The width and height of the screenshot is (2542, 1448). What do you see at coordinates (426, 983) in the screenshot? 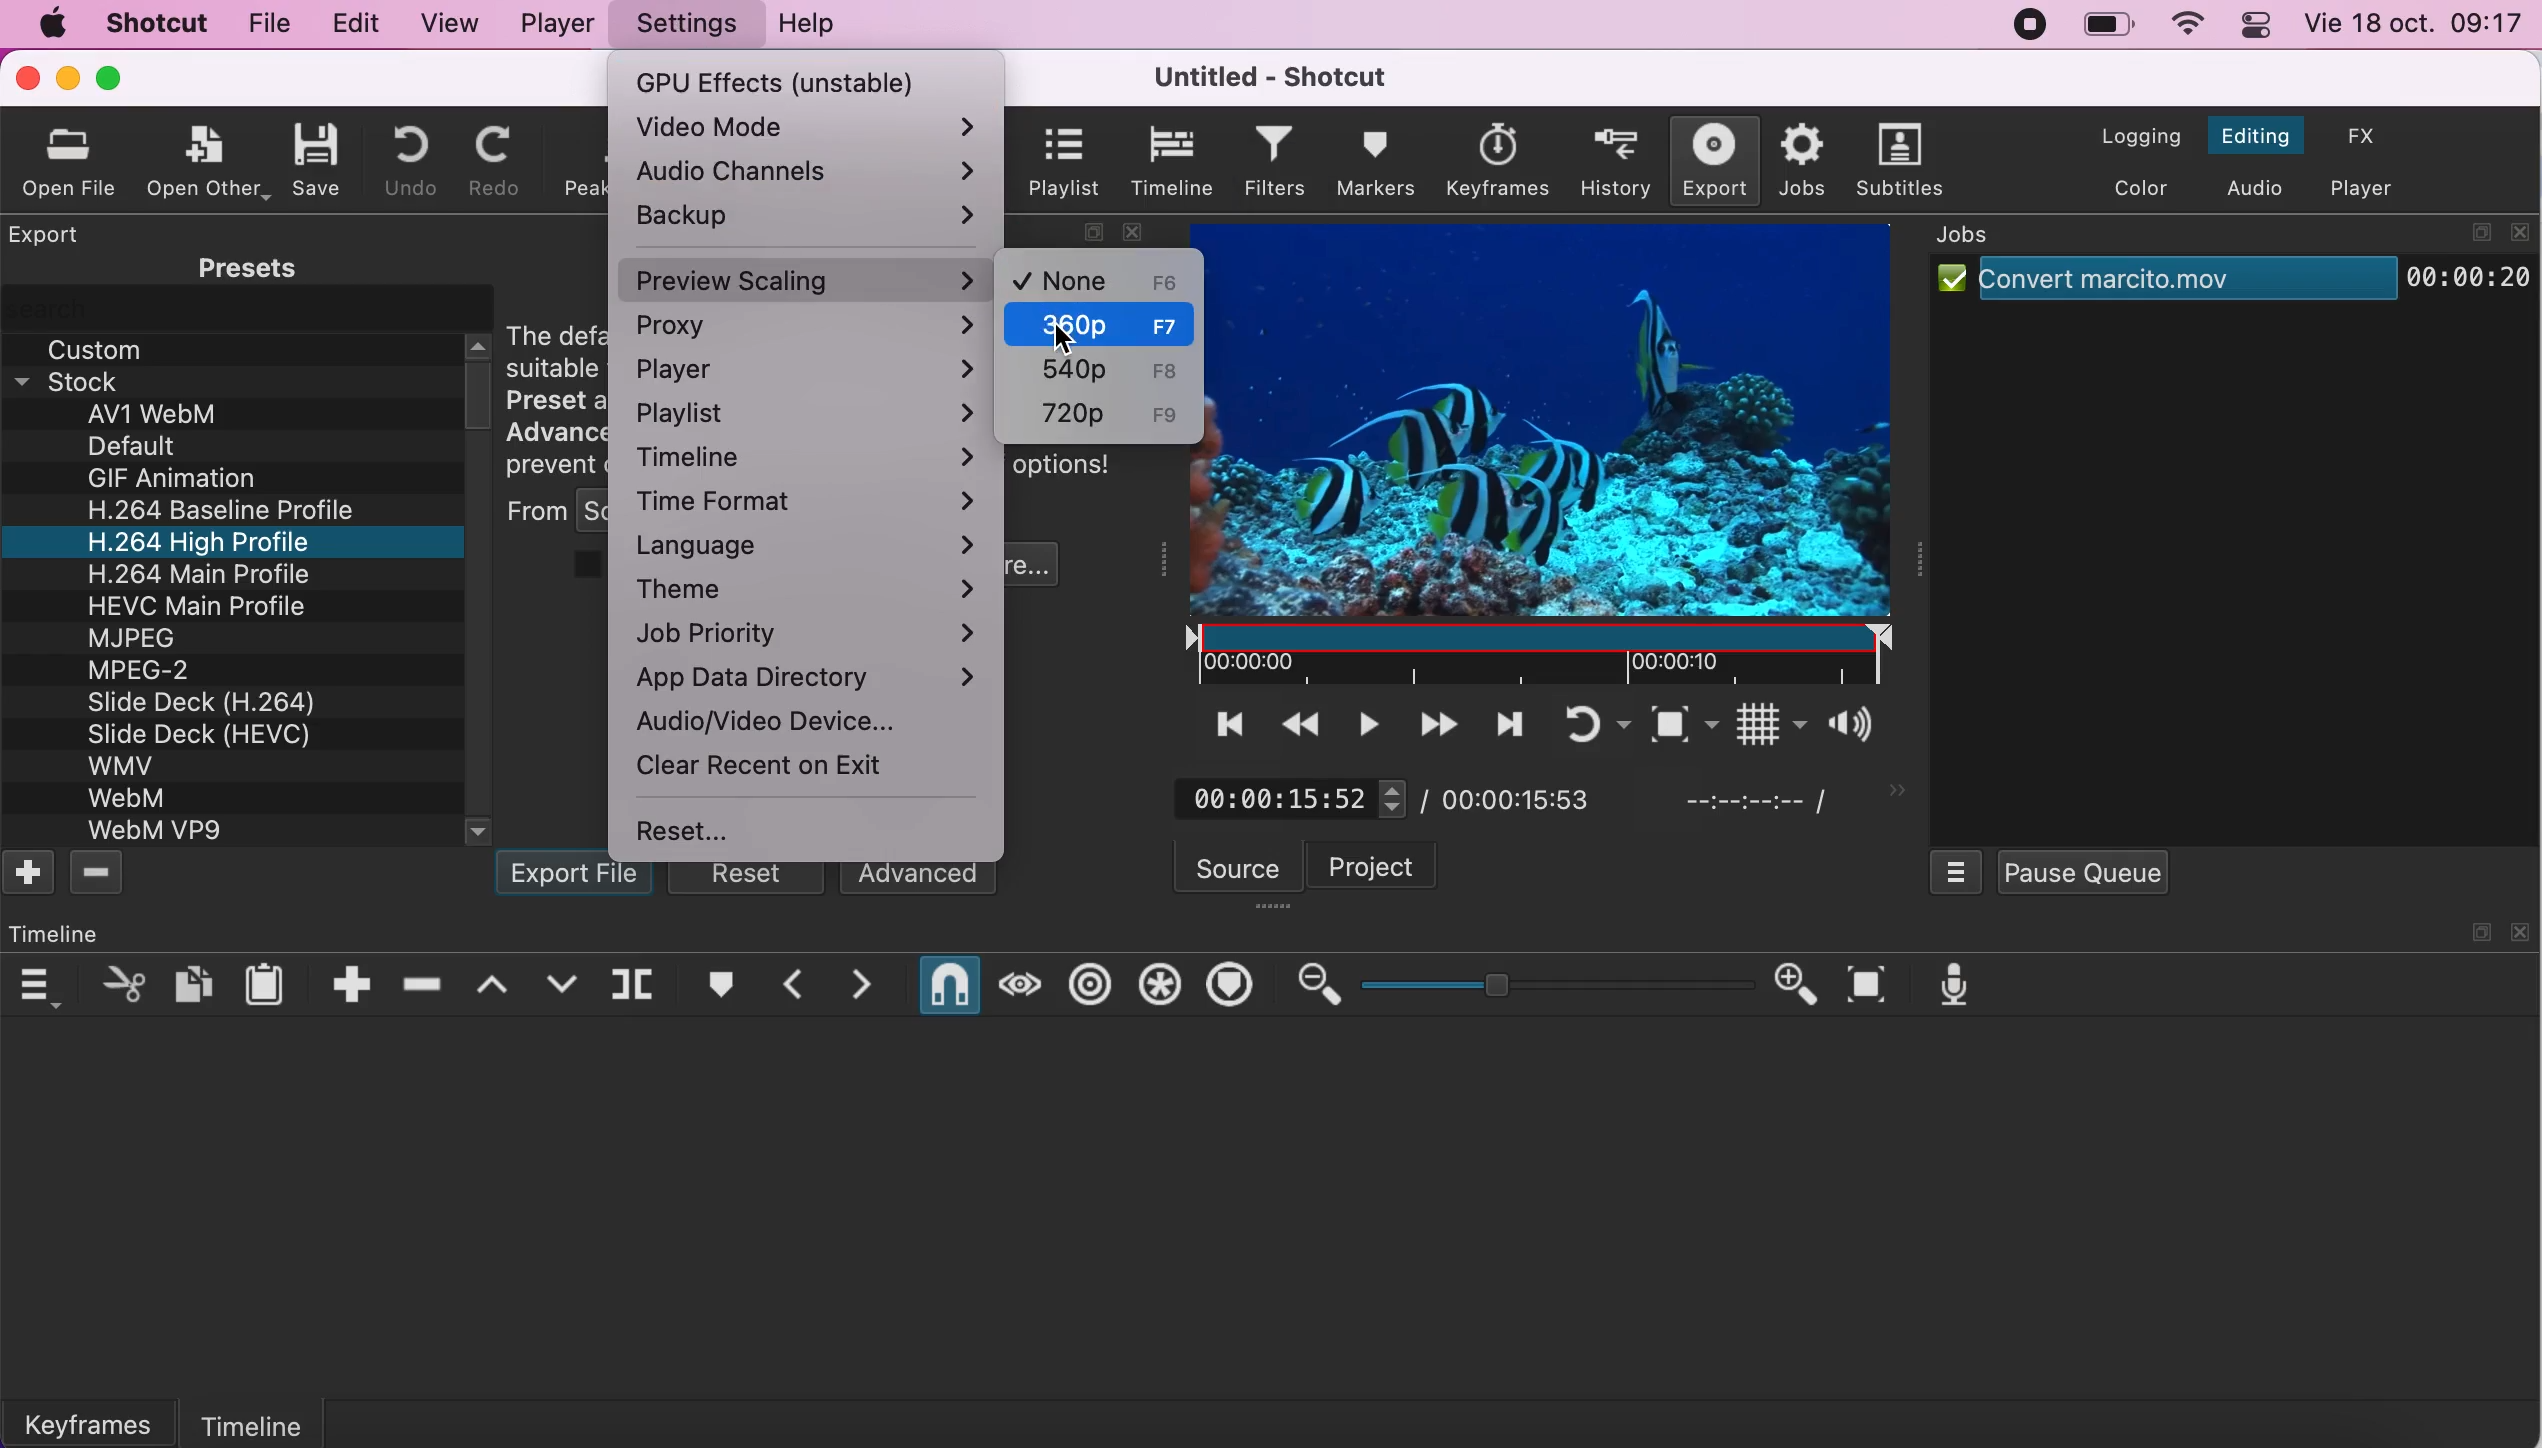
I see `ripple delete` at bounding box center [426, 983].